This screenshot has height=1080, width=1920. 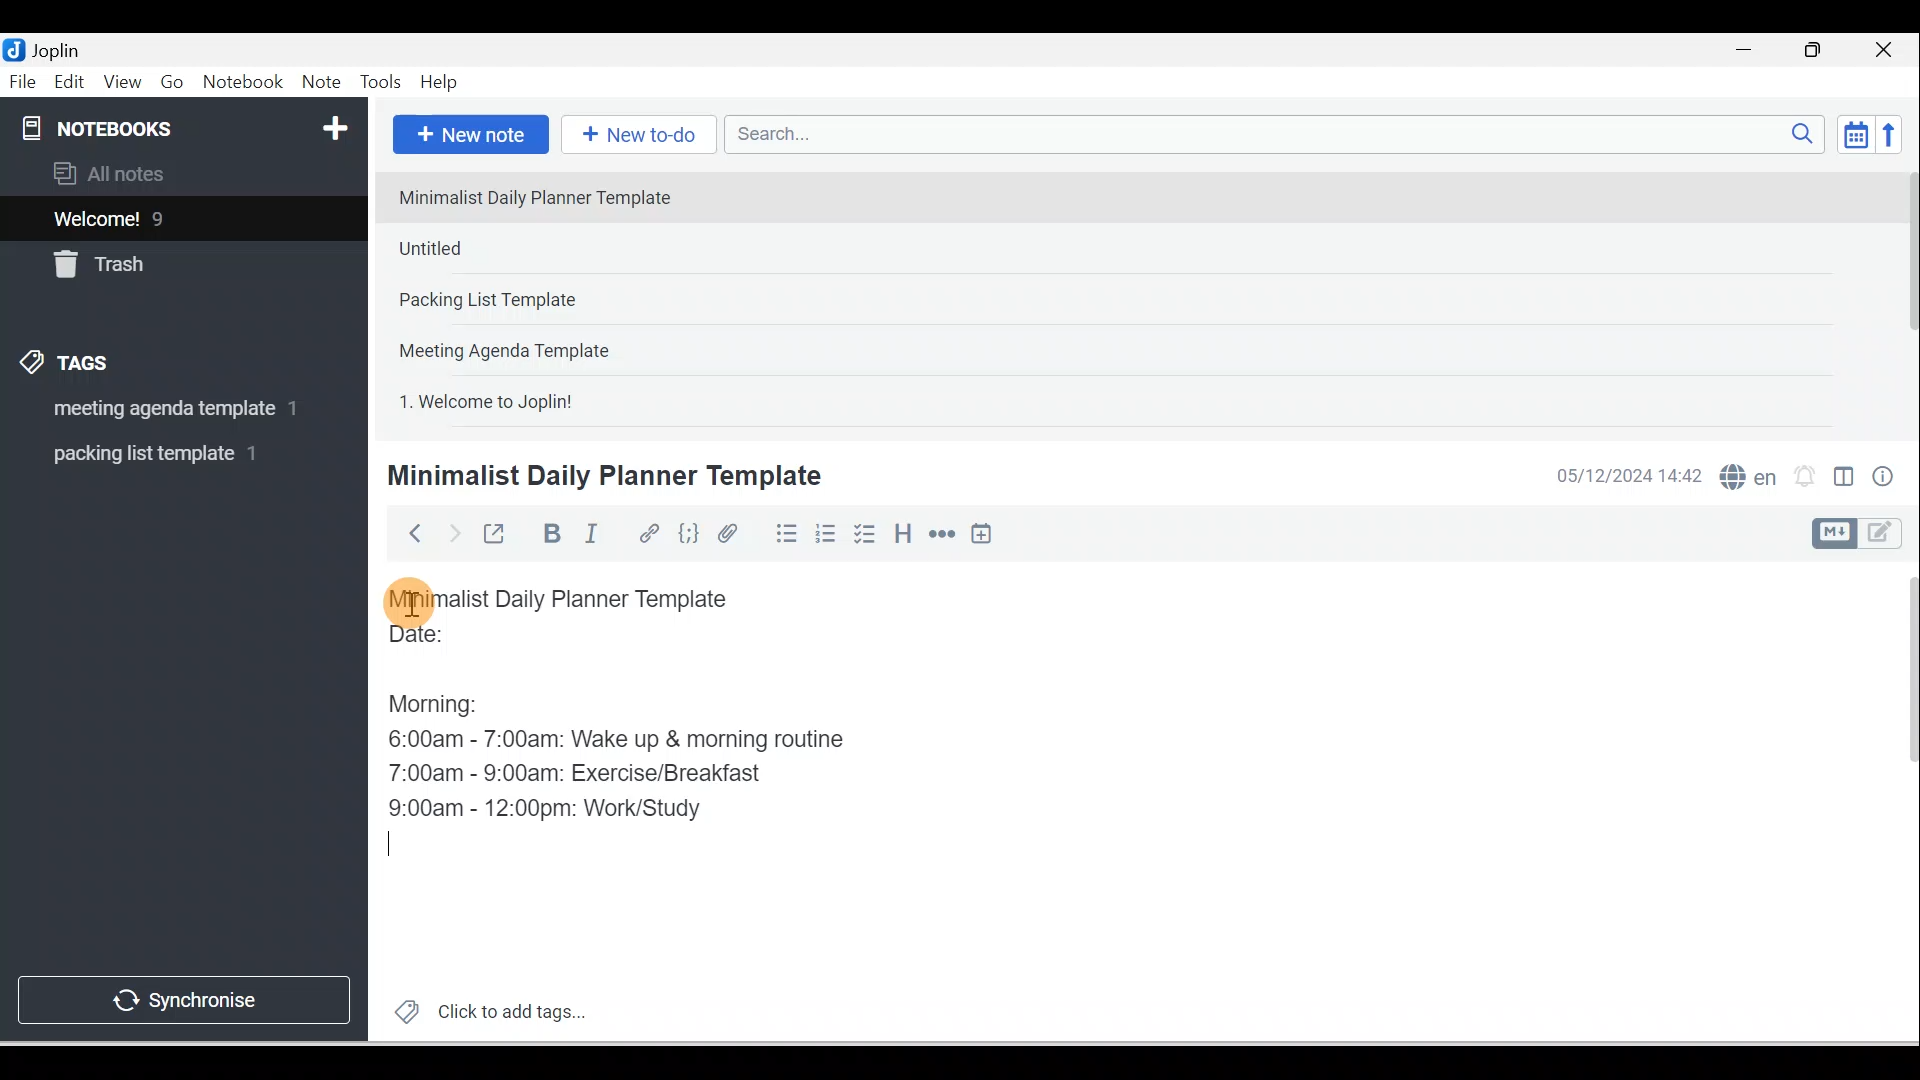 What do you see at coordinates (467, 136) in the screenshot?
I see `New note` at bounding box center [467, 136].